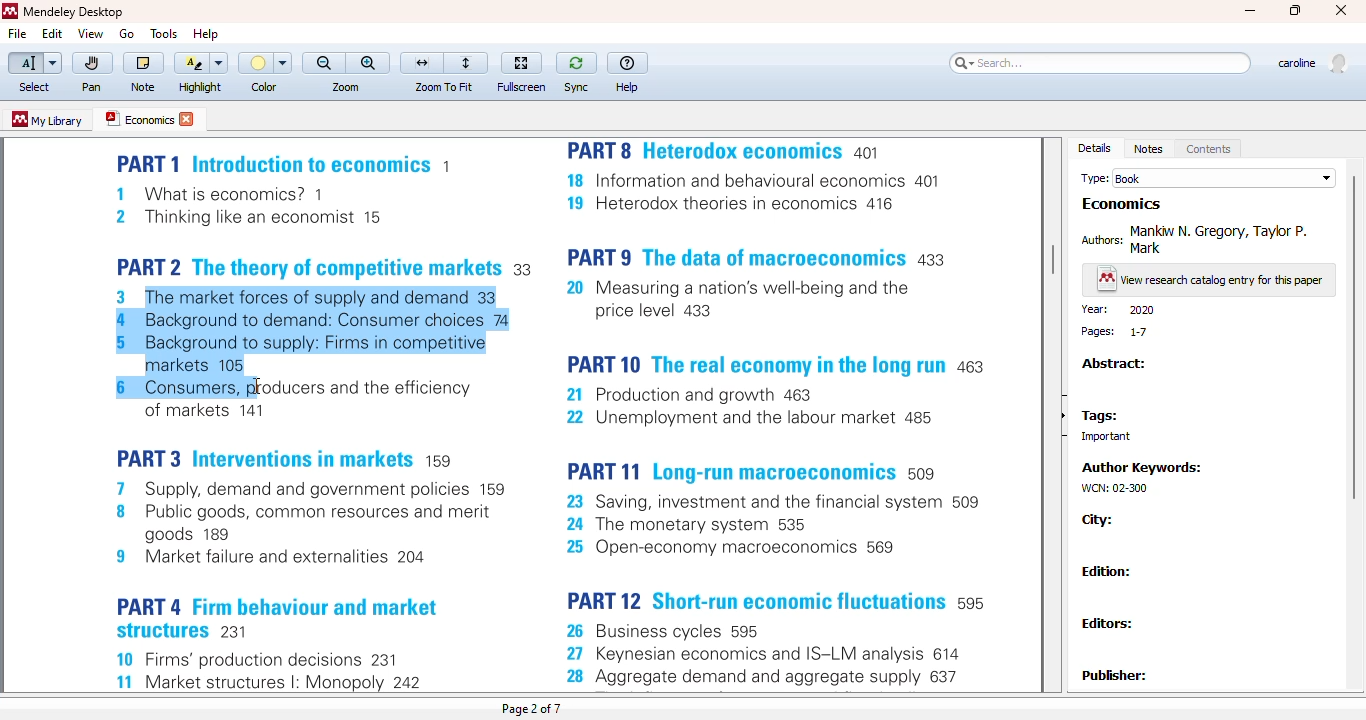 This screenshot has height=720, width=1366. Describe the element at coordinates (165, 34) in the screenshot. I see `tools` at that location.